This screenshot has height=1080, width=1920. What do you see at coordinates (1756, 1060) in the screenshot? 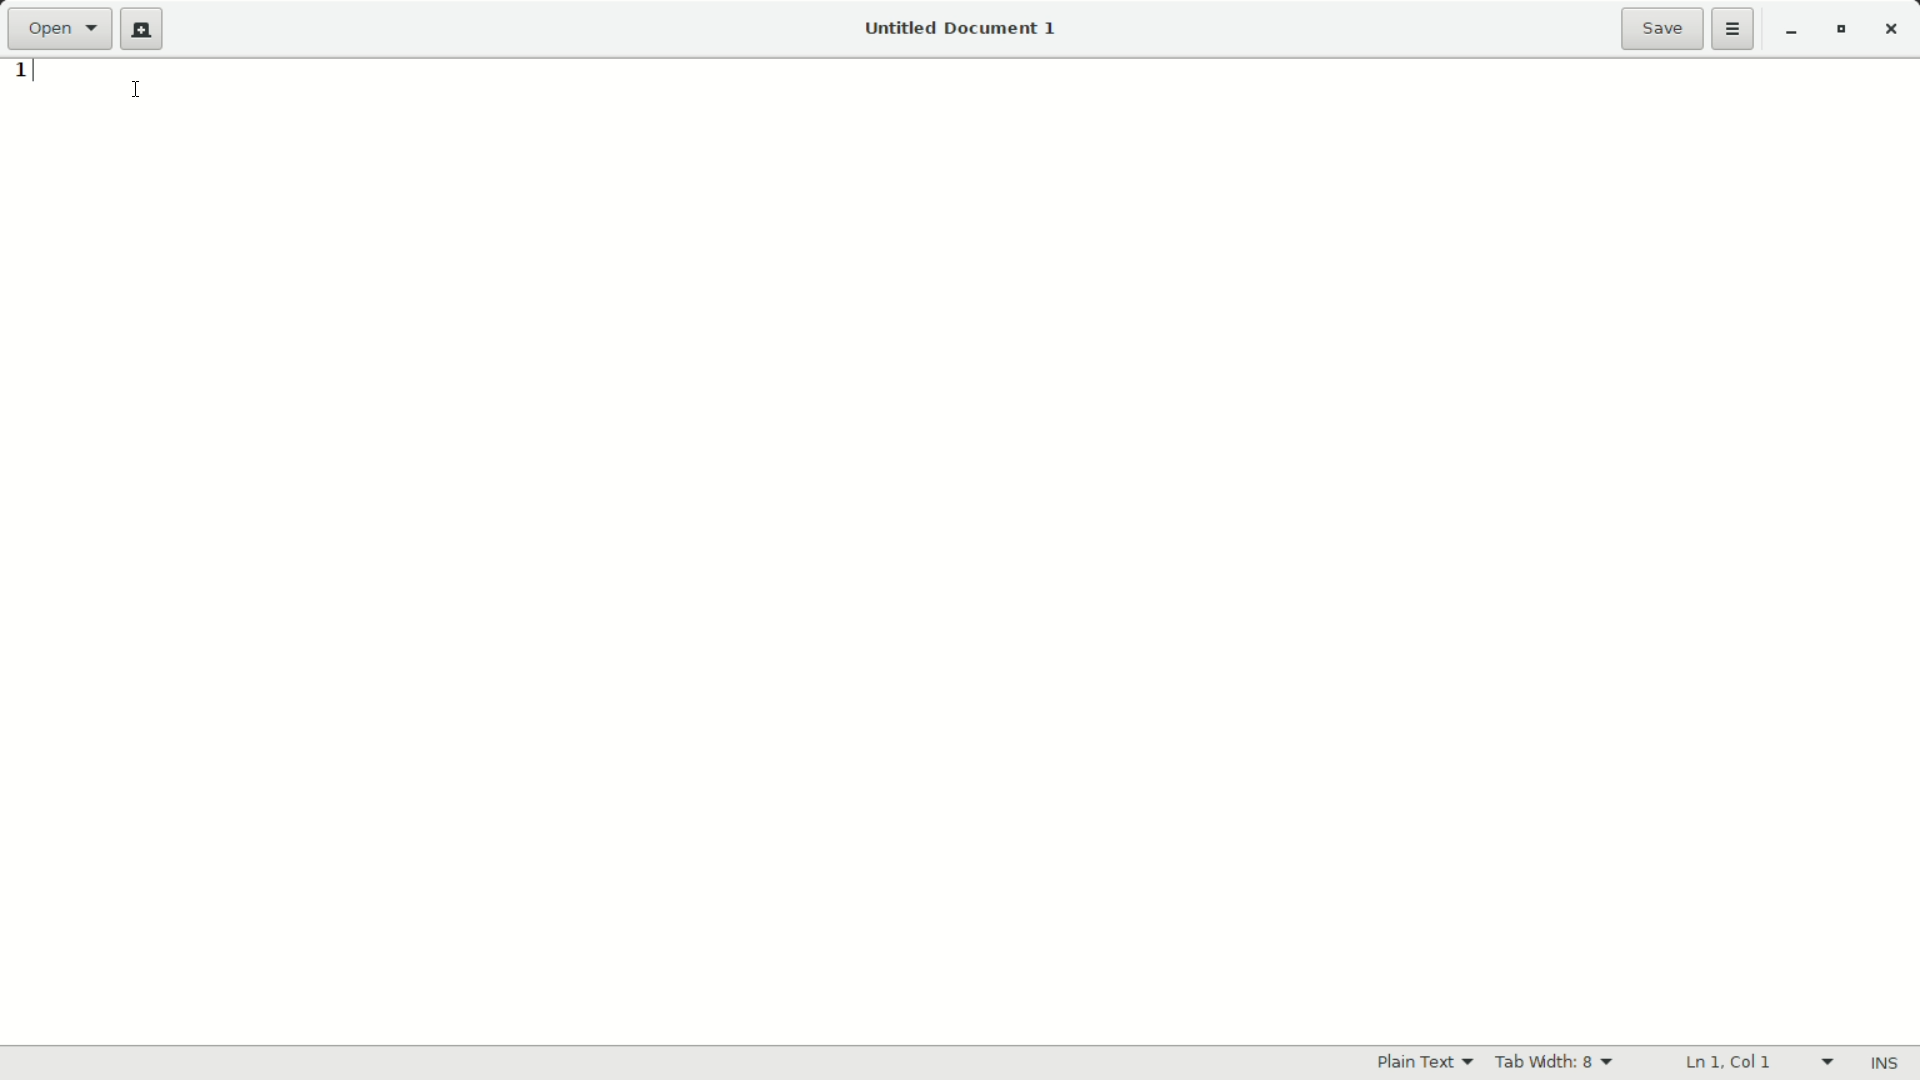
I see `ln 1 Col 1` at bounding box center [1756, 1060].